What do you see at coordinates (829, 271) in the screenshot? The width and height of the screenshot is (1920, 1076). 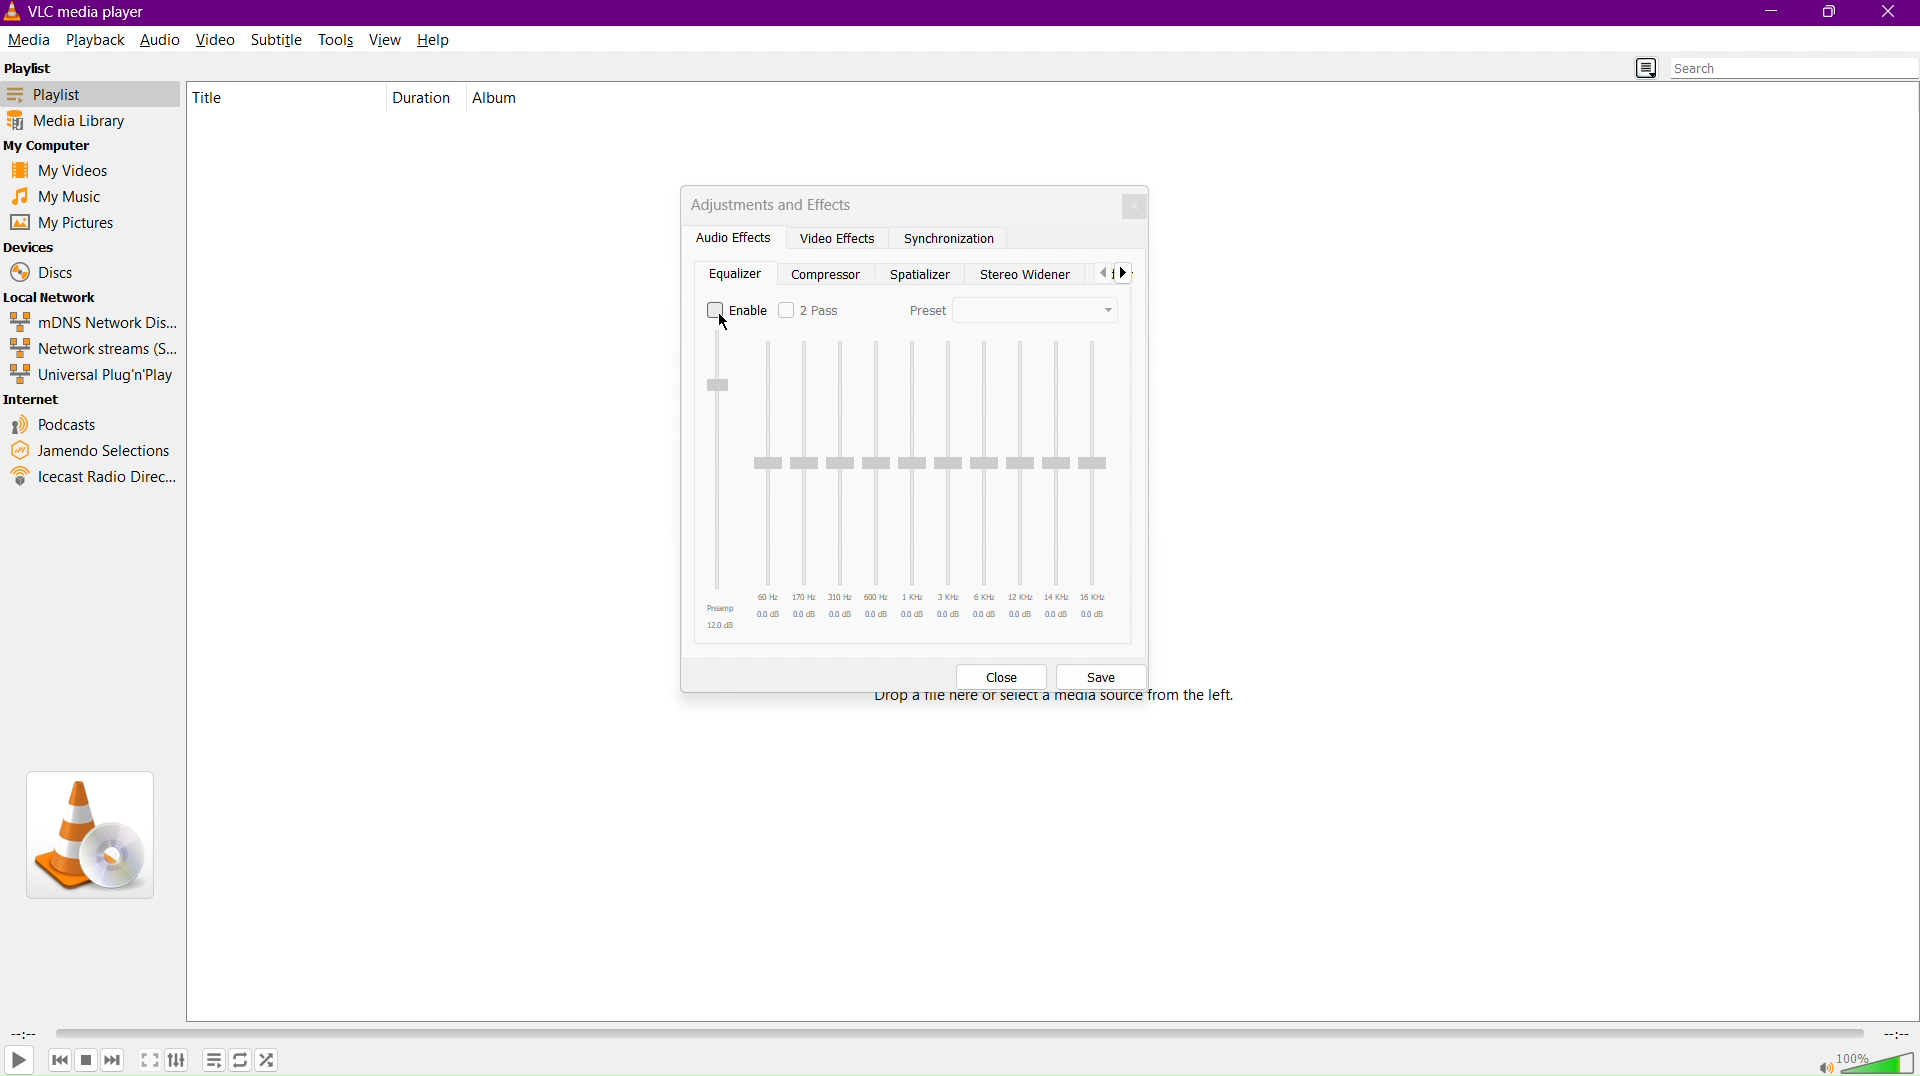 I see `Compresser` at bounding box center [829, 271].